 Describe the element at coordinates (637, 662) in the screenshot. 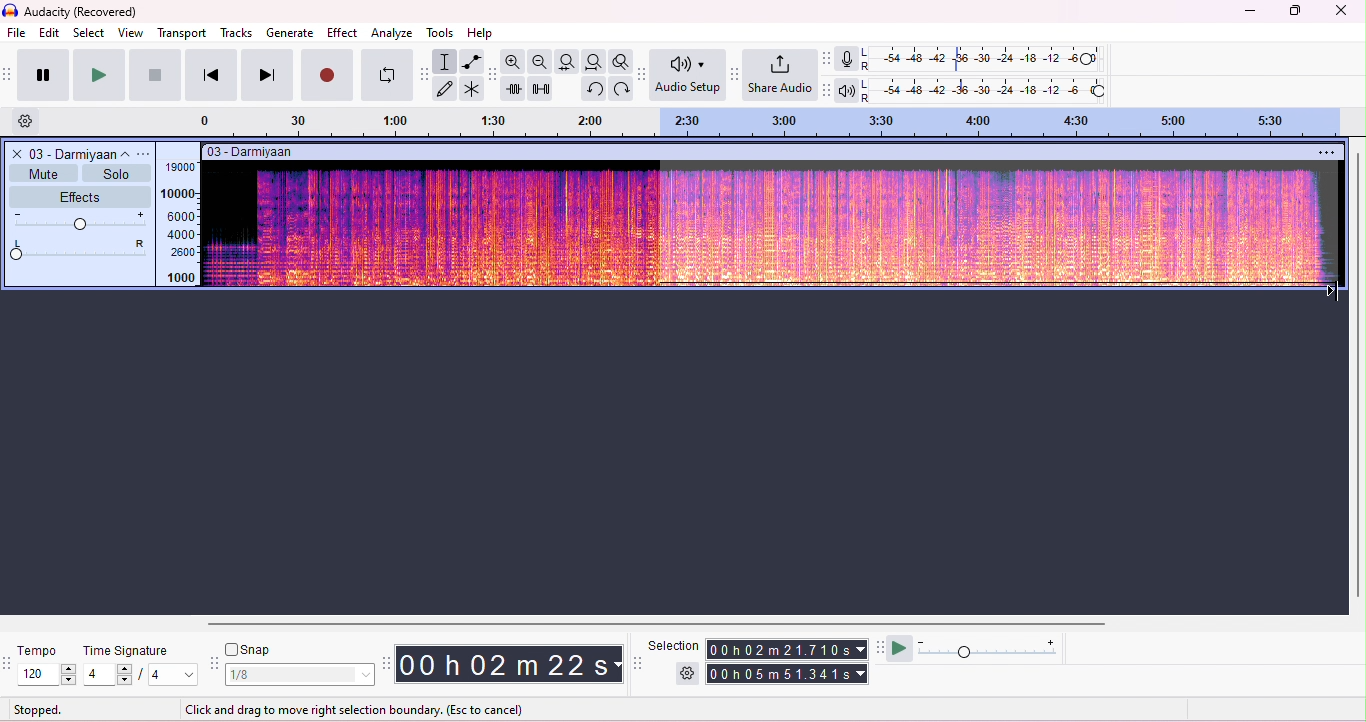

I see `selection tool bar` at that location.